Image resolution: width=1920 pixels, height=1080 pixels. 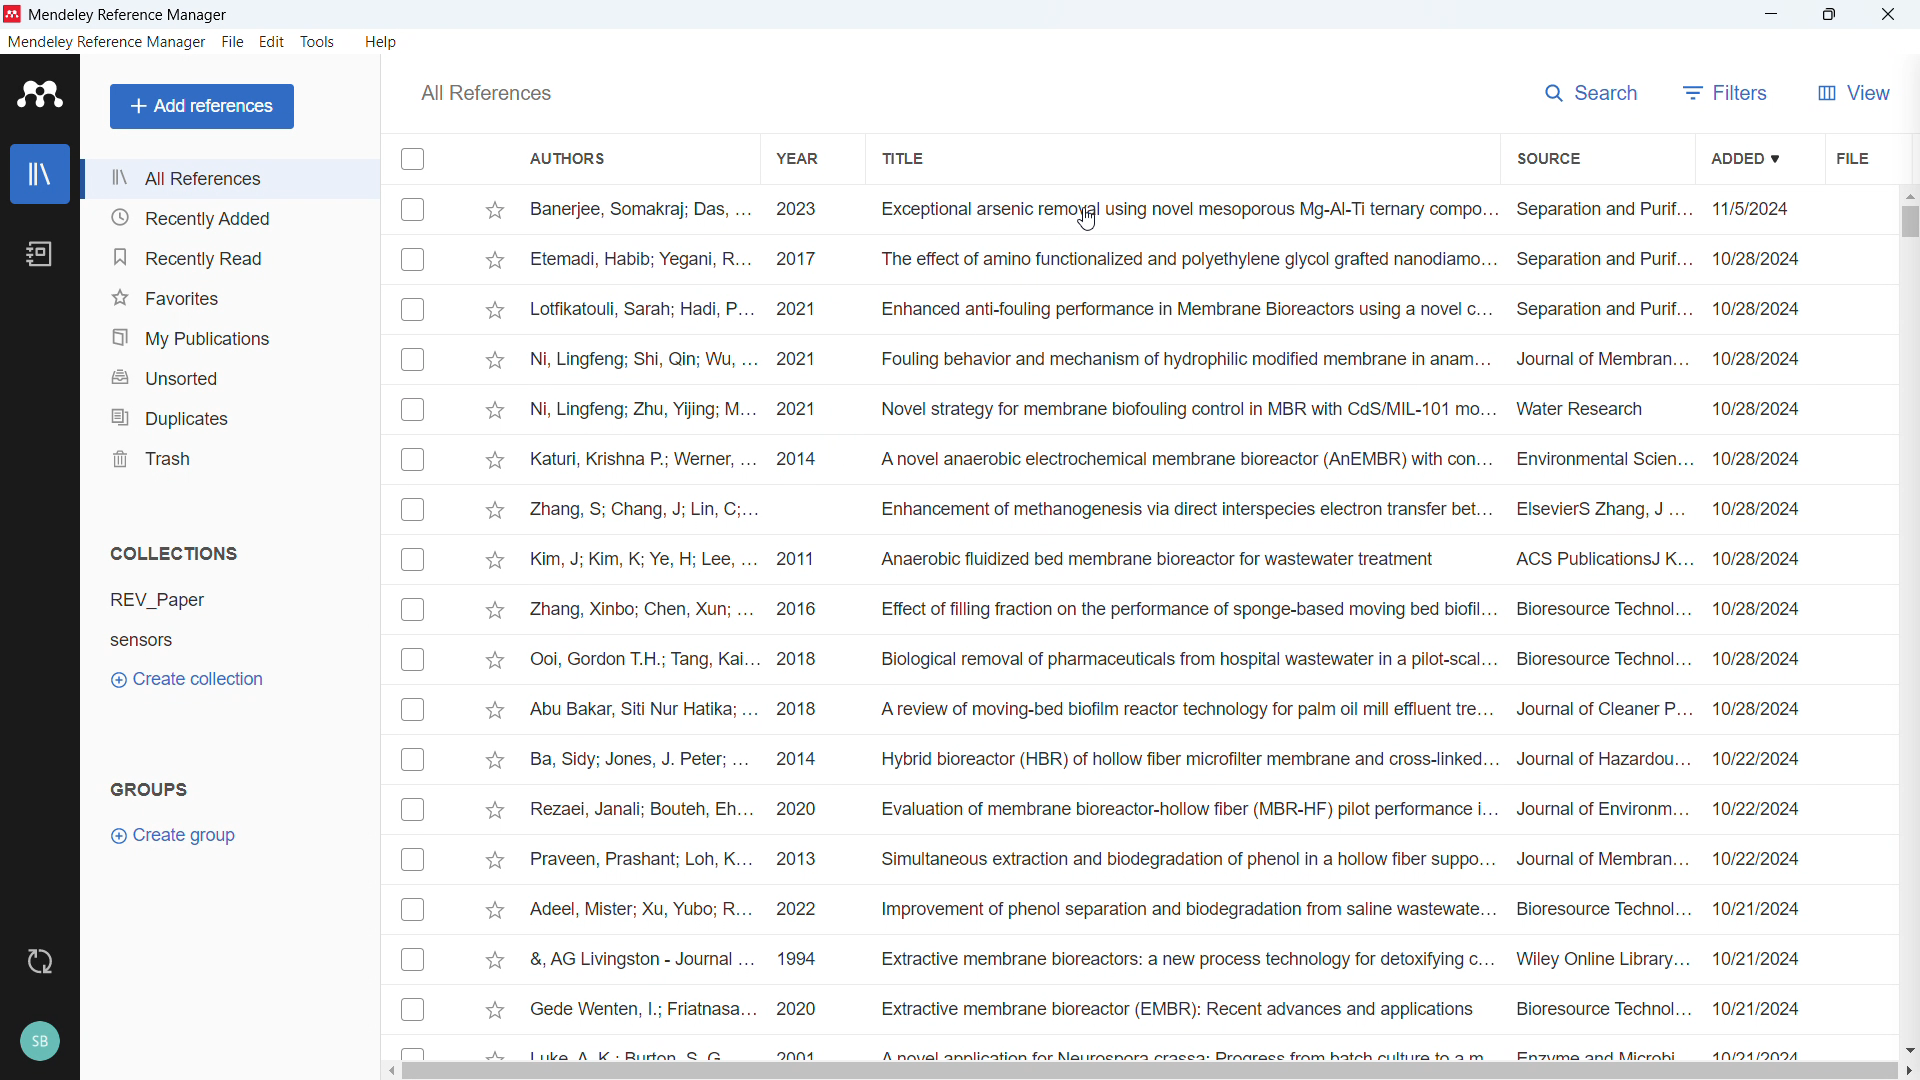 What do you see at coordinates (640, 560) in the screenshot?
I see `kim,j,kim,k,ye,h,lee` at bounding box center [640, 560].